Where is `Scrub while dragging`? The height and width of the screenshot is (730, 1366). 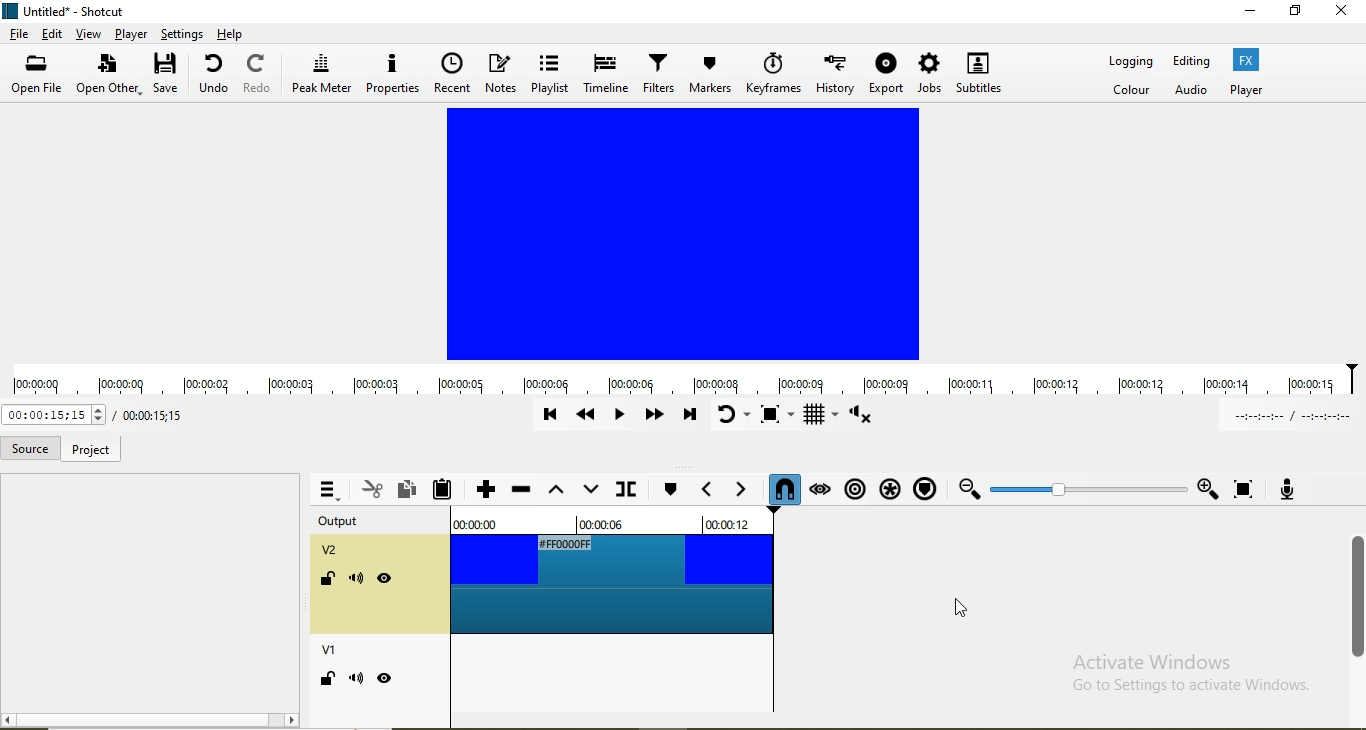
Scrub while dragging is located at coordinates (820, 486).